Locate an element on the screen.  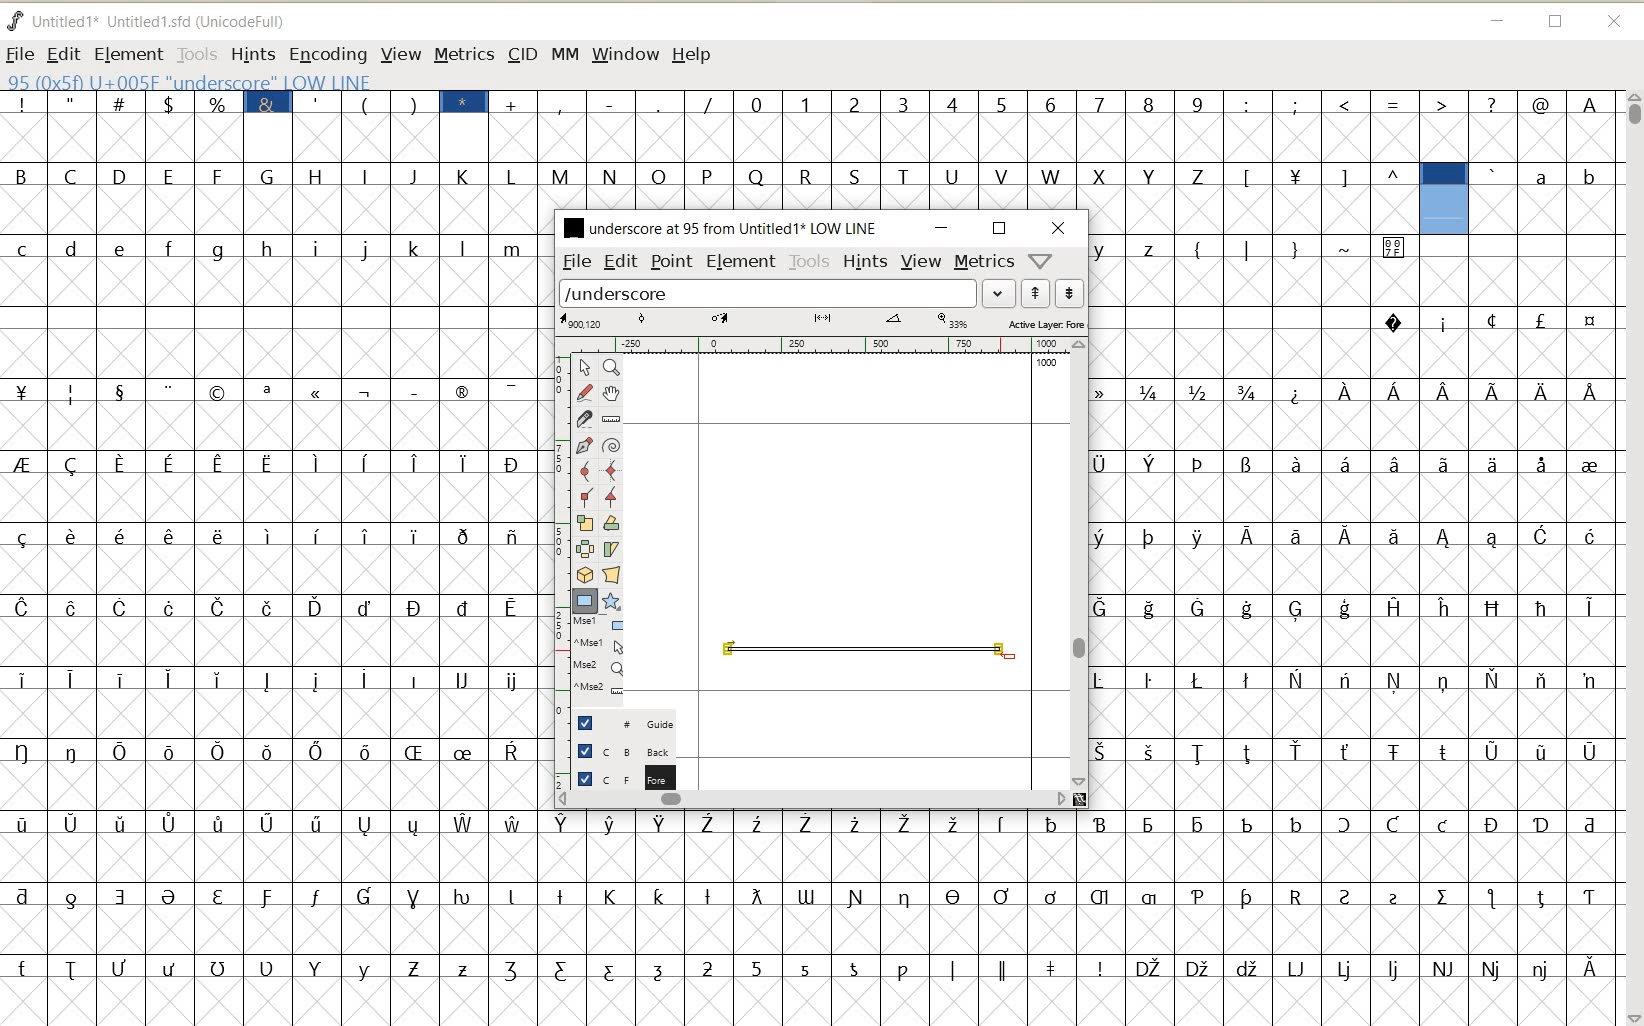
draw a freehand curve is located at coordinates (586, 392).